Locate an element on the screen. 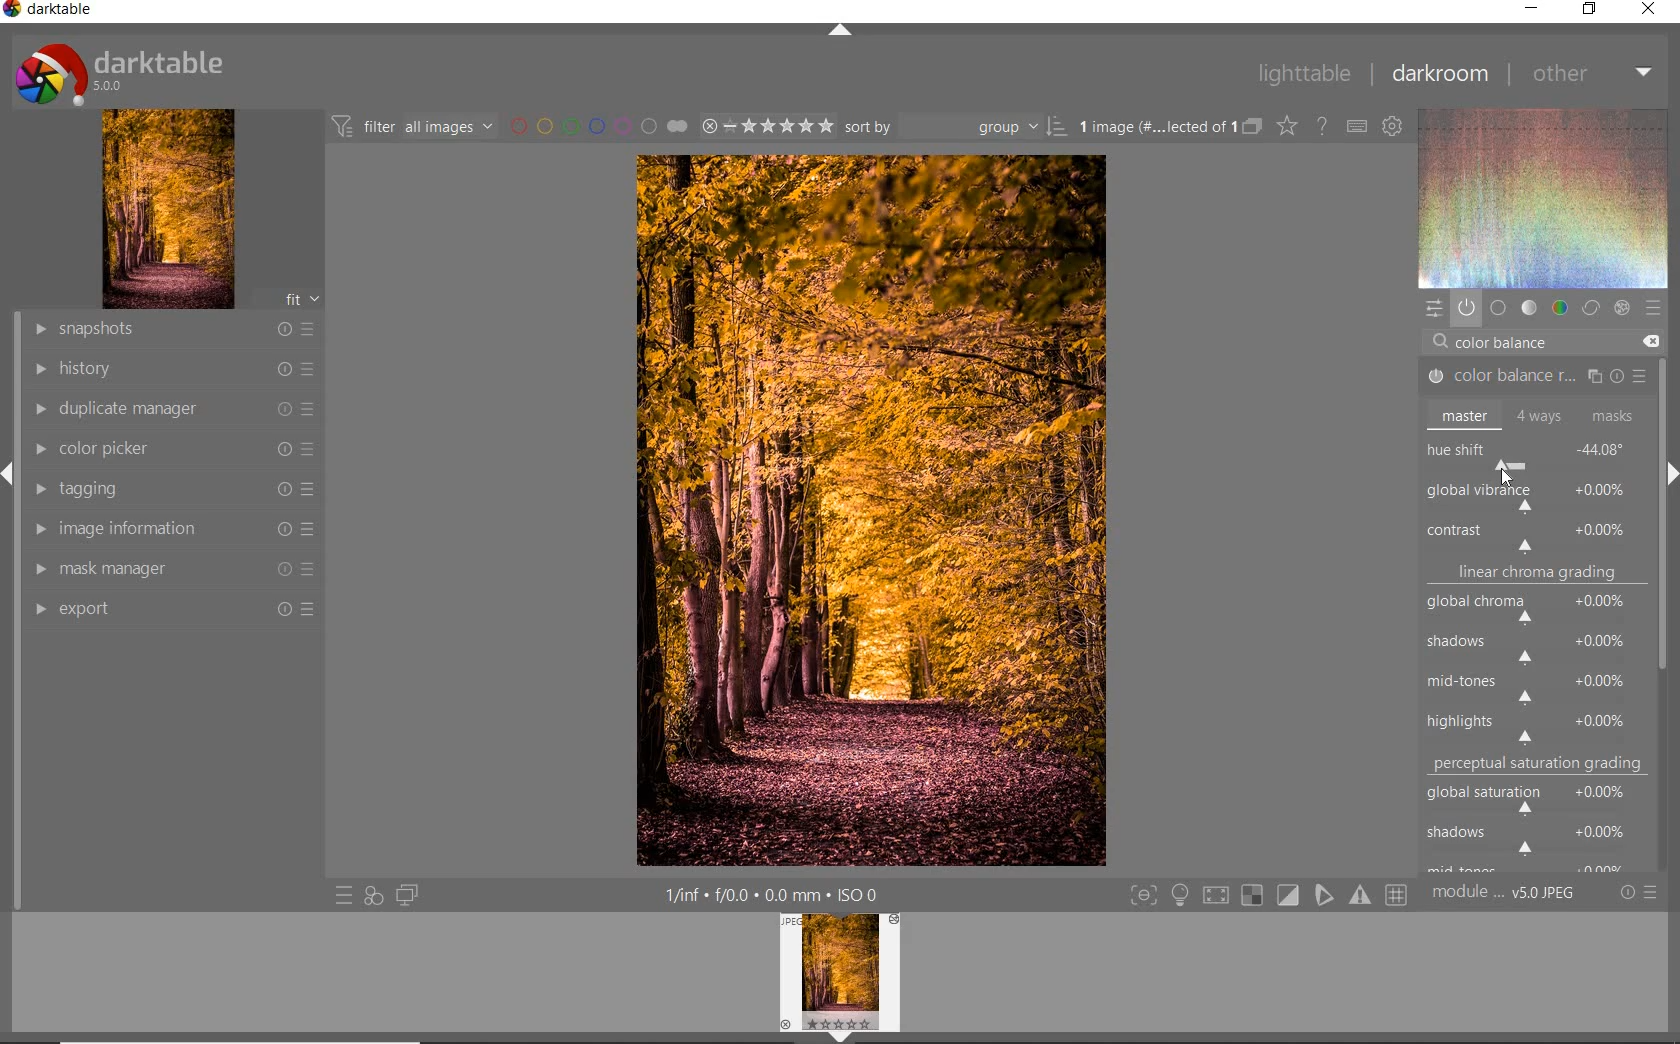 The image size is (1680, 1044). export is located at coordinates (175, 608).